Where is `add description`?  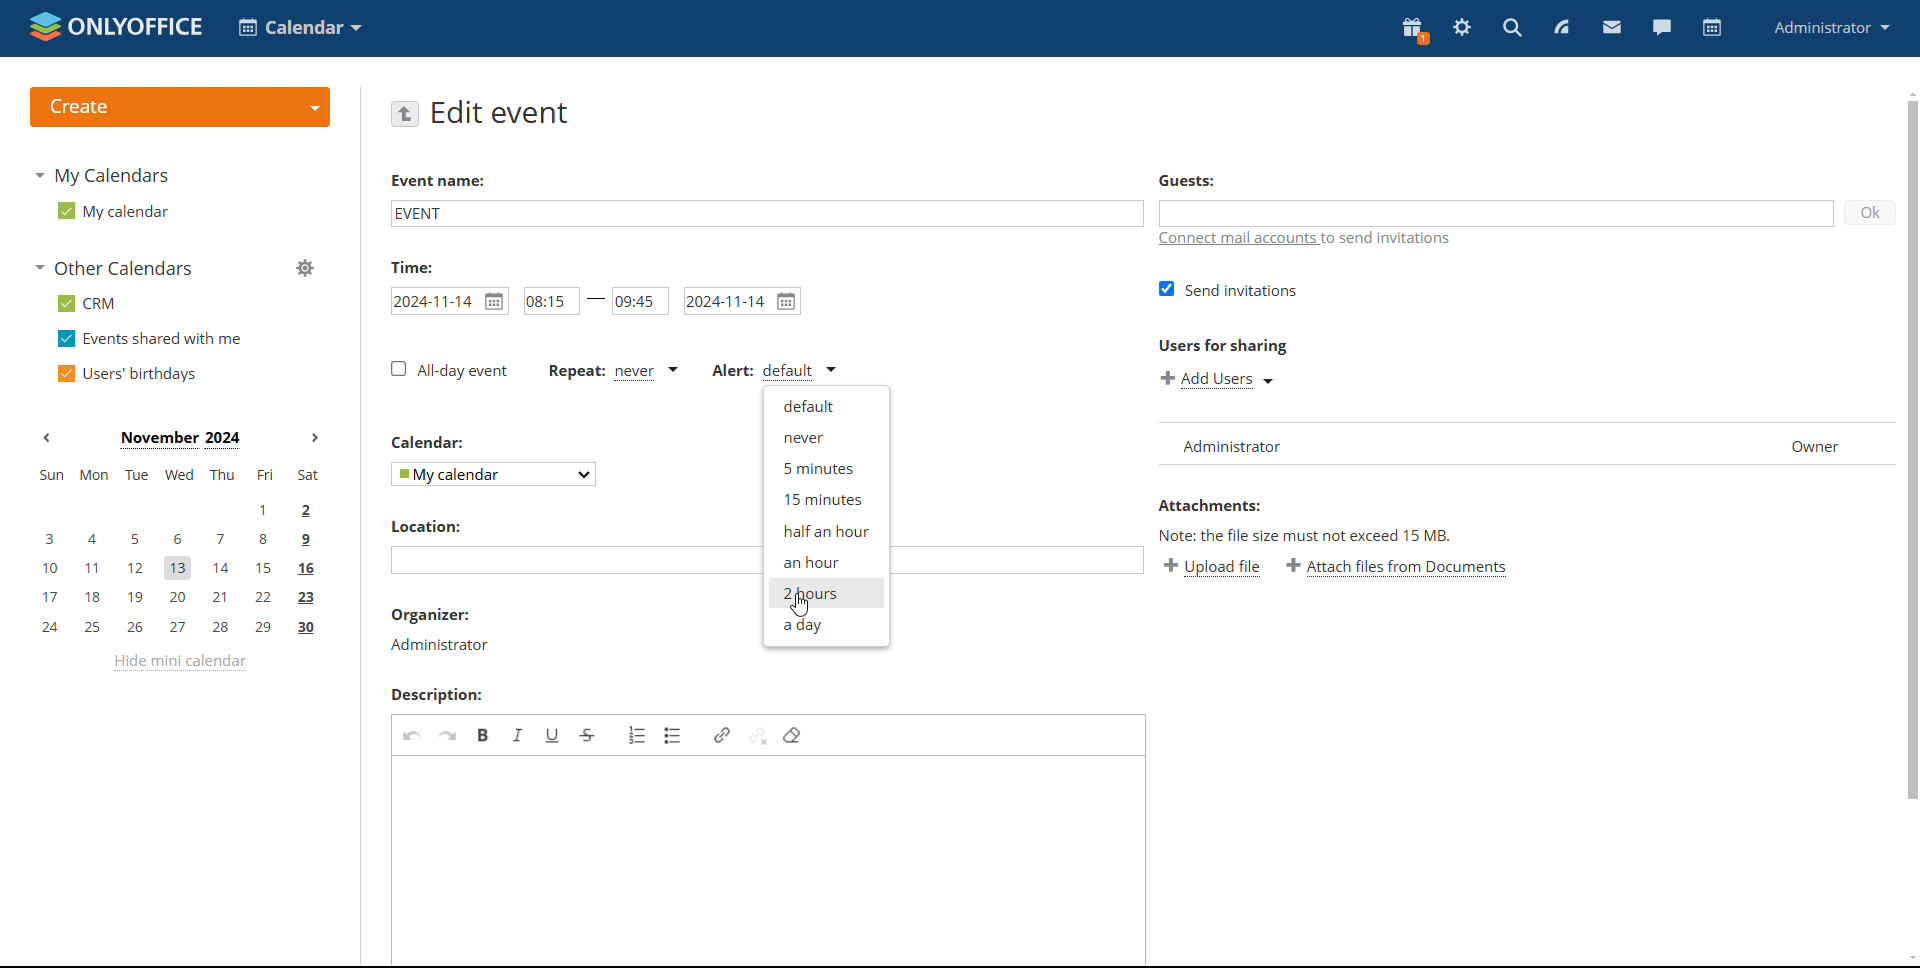
add description is located at coordinates (767, 860).